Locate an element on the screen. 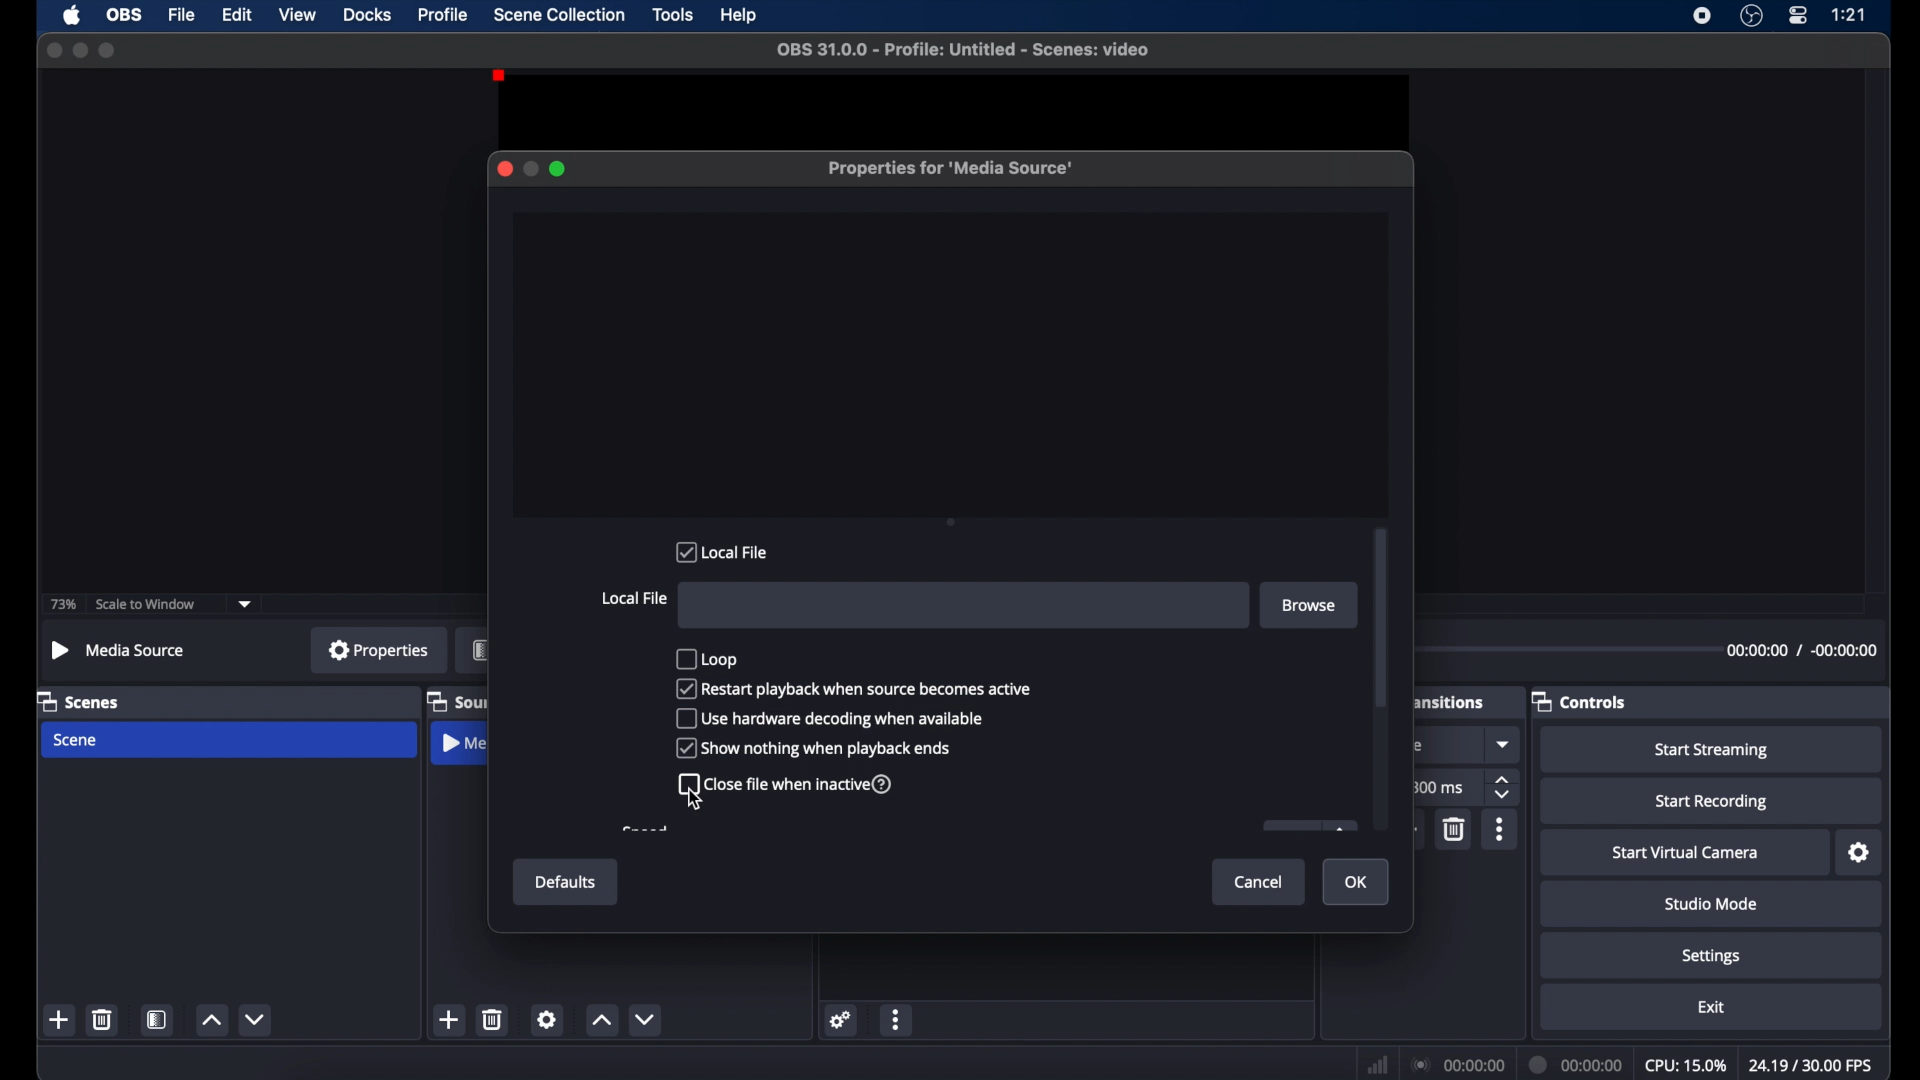 This screenshot has width=1920, height=1080. maximize is located at coordinates (108, 50).